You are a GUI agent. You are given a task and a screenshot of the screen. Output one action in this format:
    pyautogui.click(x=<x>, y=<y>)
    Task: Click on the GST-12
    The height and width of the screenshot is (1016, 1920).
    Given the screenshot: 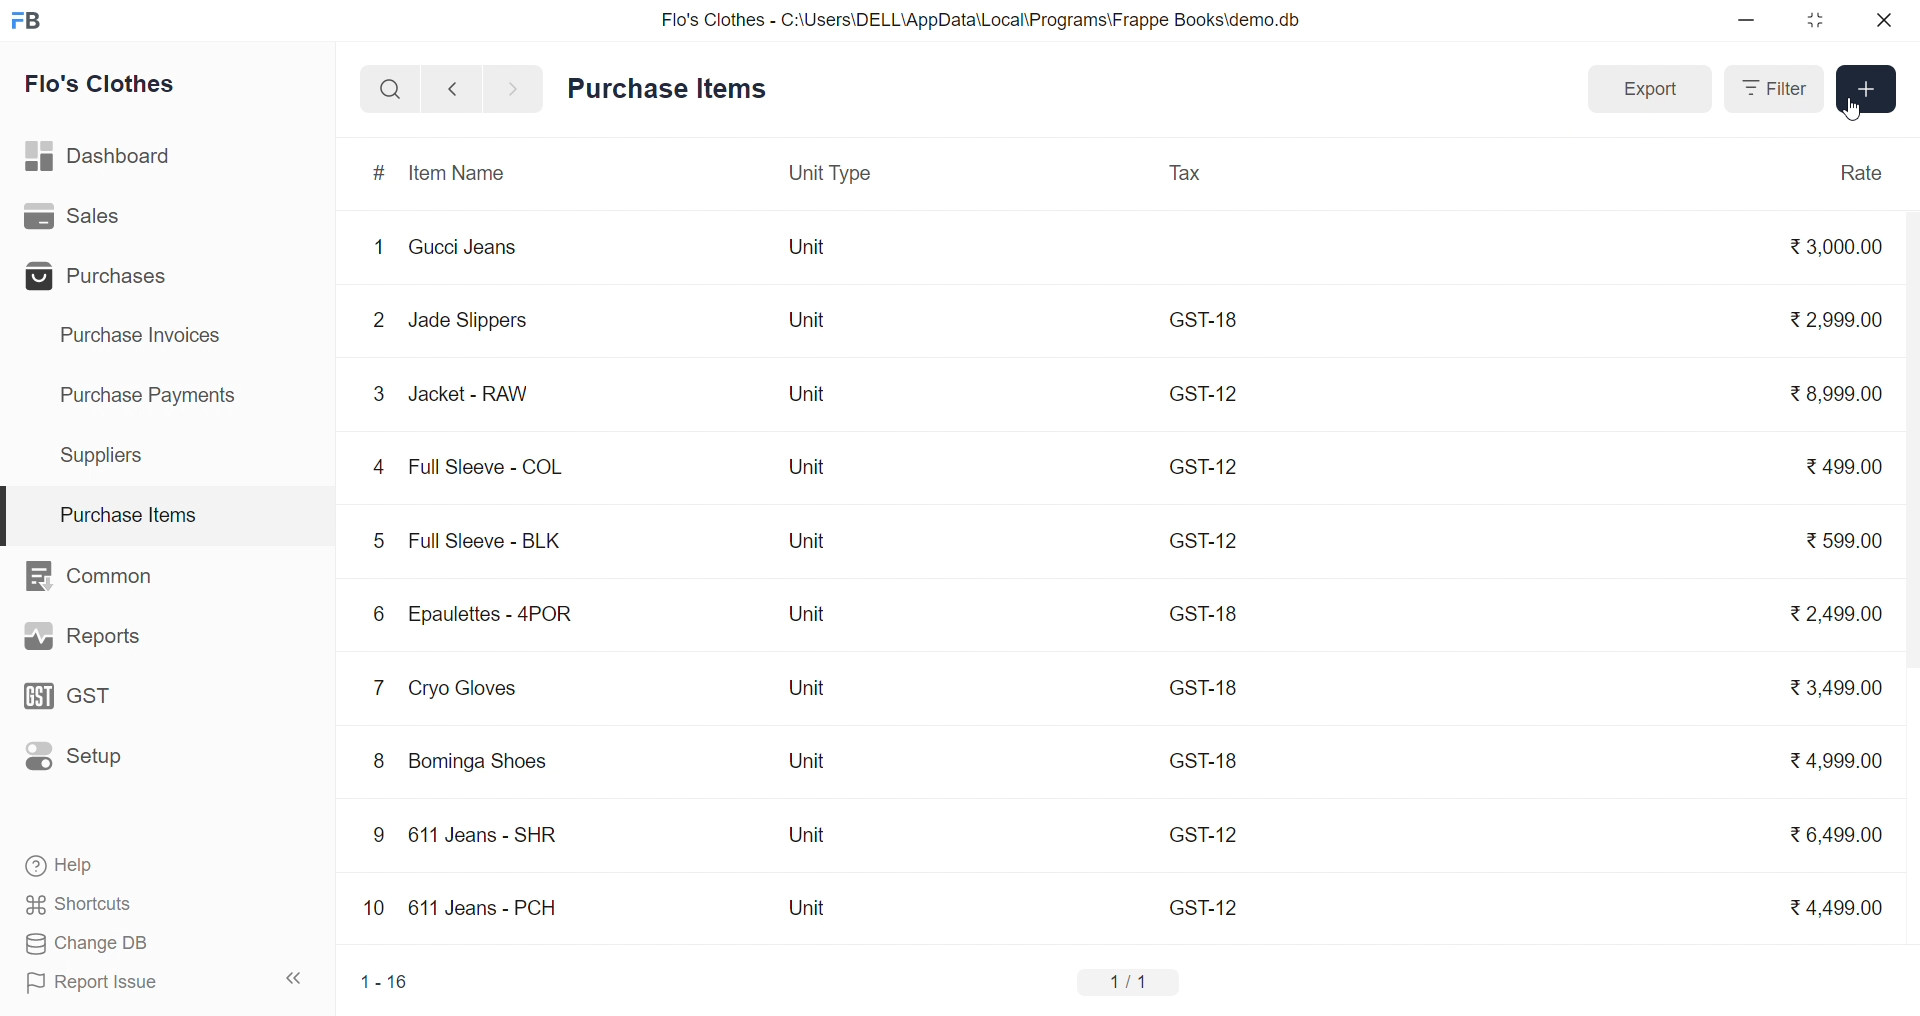 What is the action you would take?
    pyautogui.click(x=1205, y=467)
    